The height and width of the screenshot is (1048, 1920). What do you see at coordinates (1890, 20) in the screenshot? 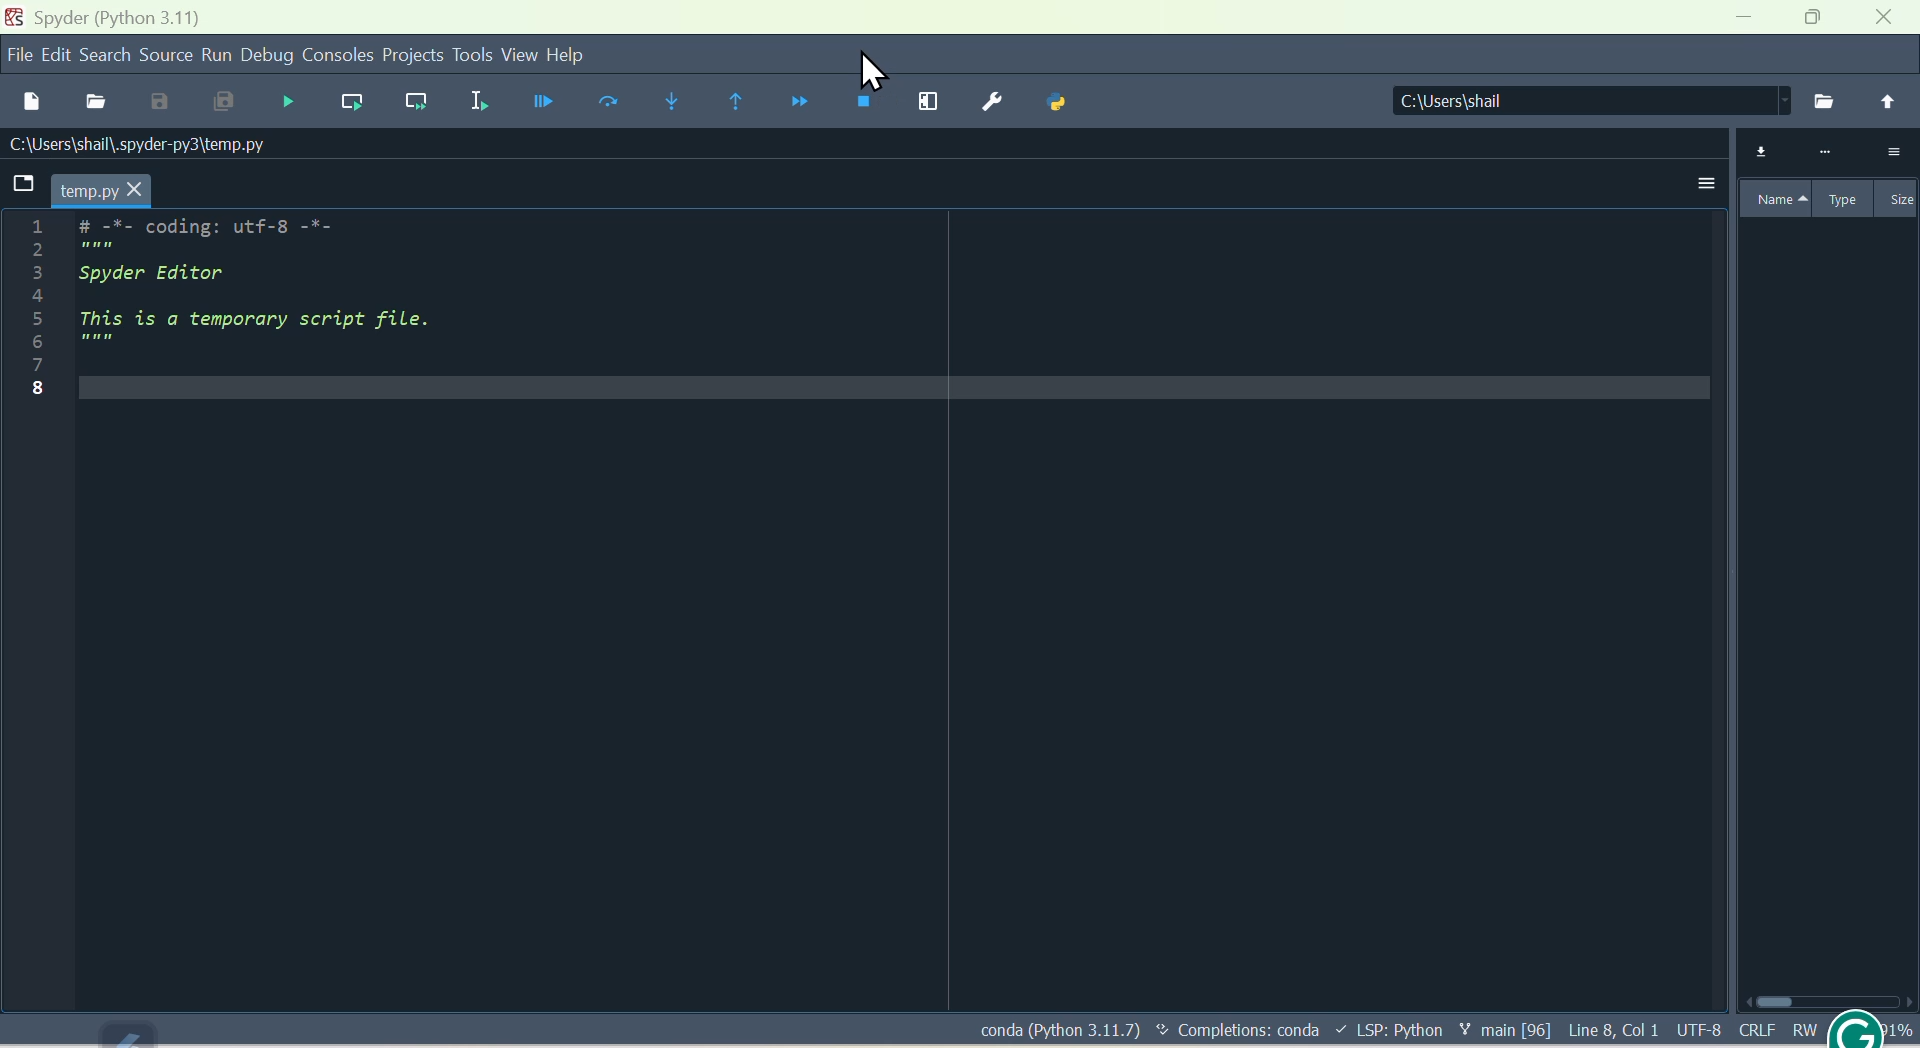
I see `Close` at bounding box center [1890, 20].